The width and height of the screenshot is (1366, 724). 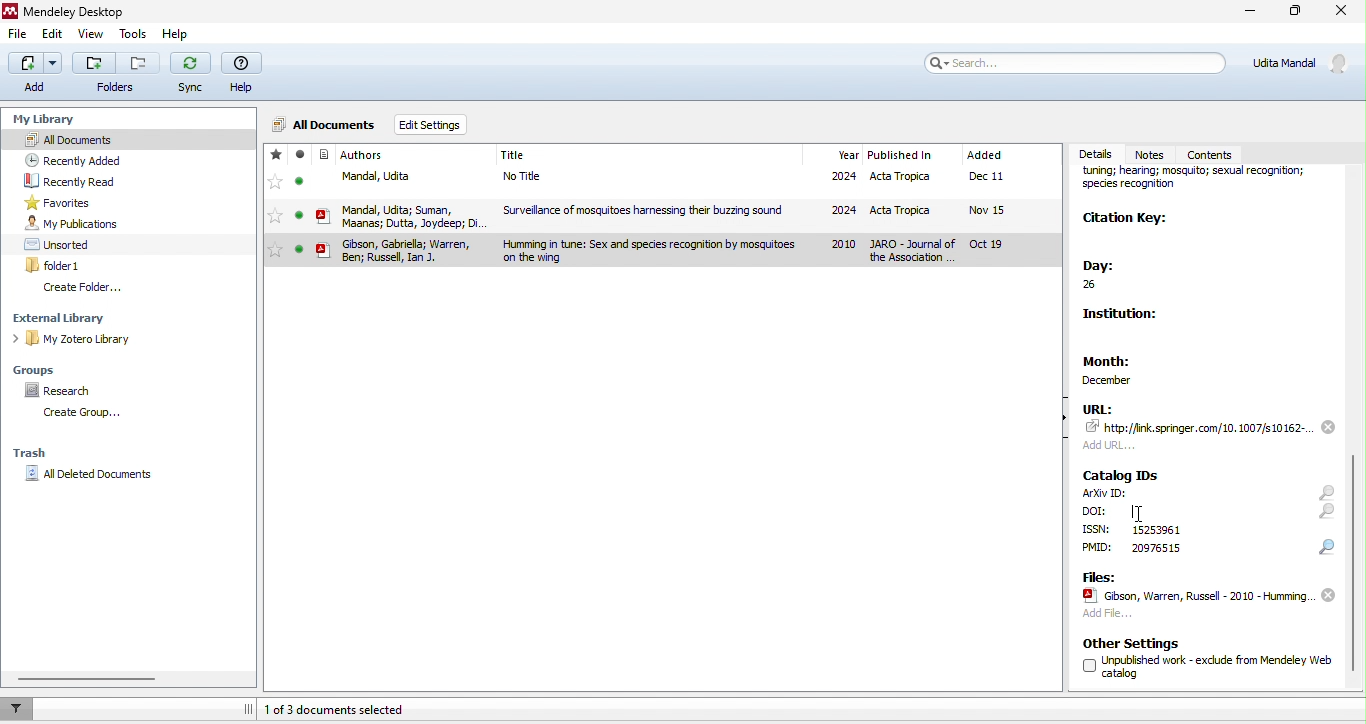 I want to click on text, so click(x=1218, y=665).